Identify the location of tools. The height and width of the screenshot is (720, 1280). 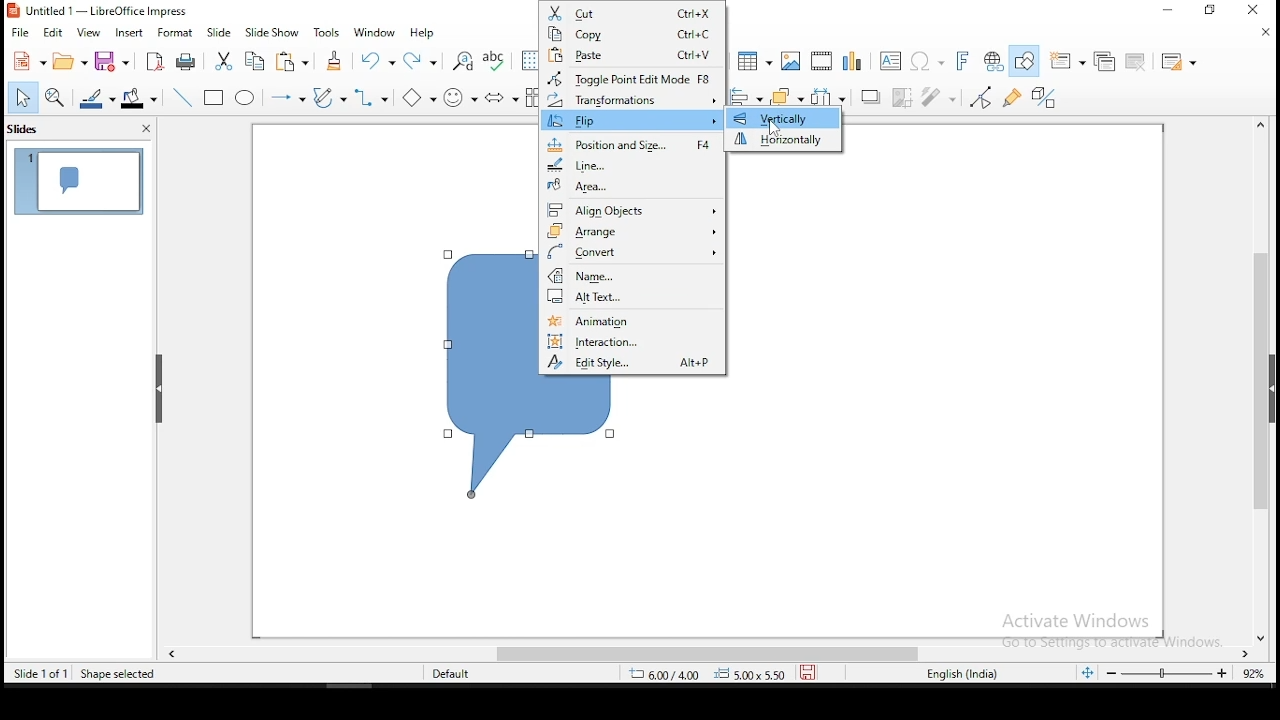
(327, 32).